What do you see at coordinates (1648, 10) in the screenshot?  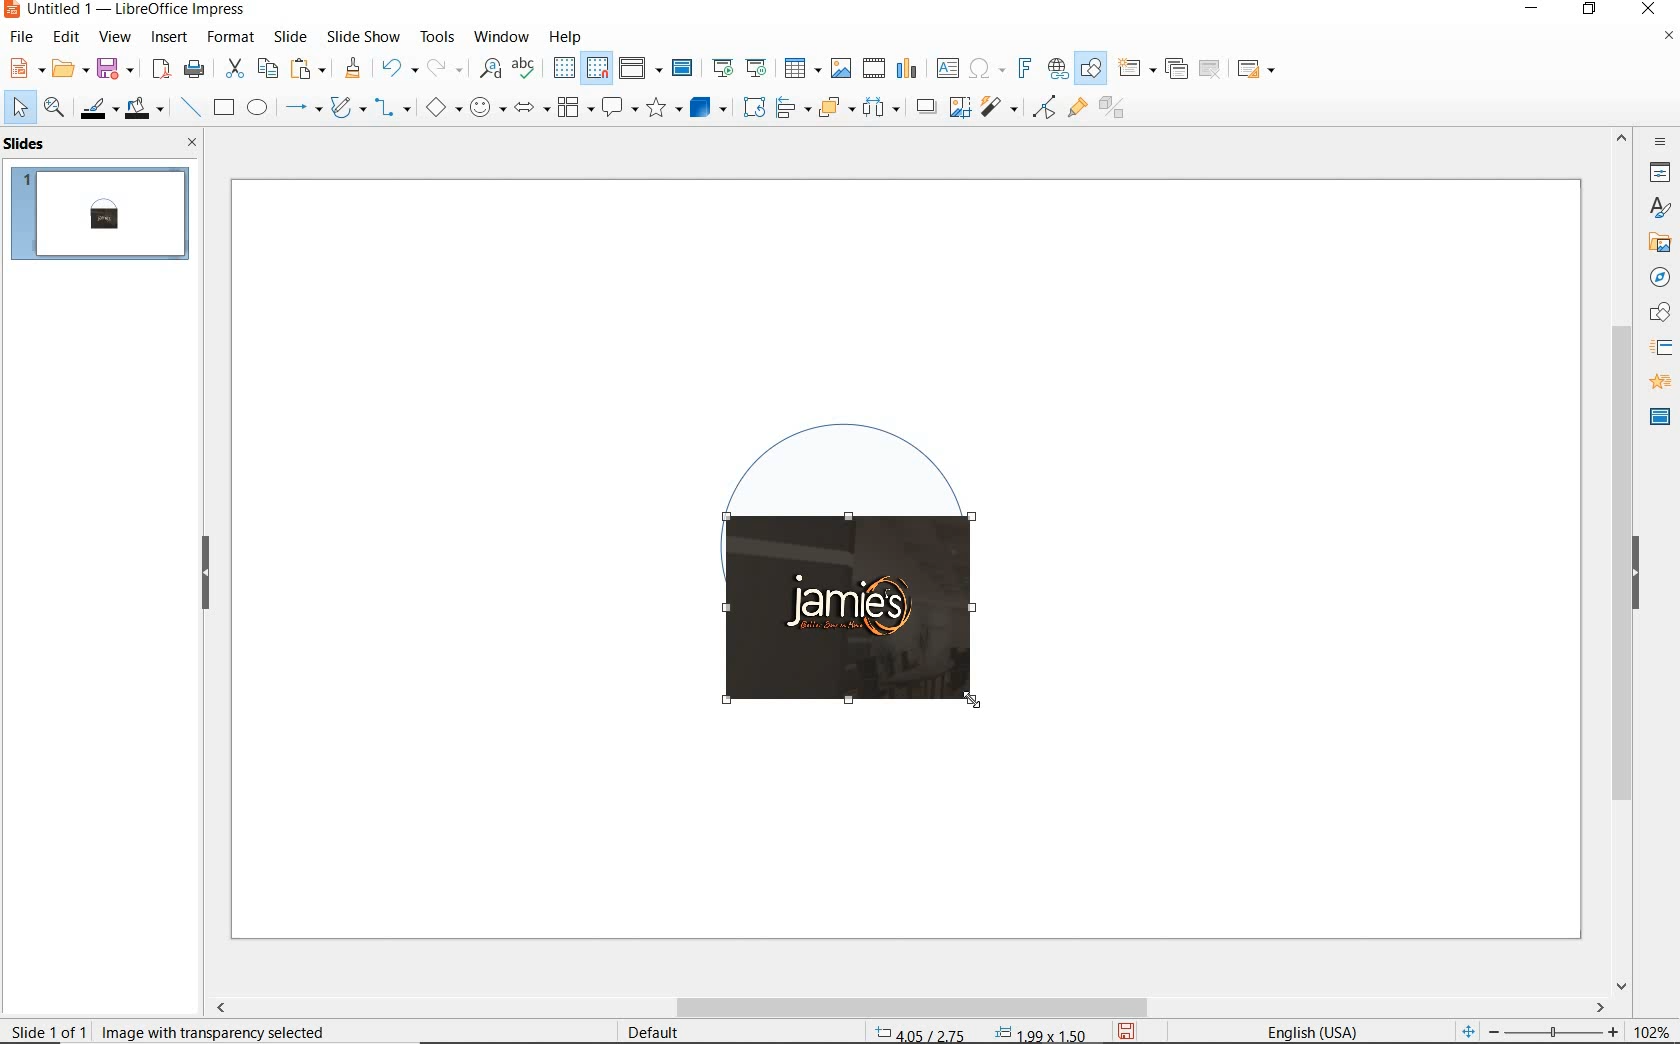 I see `close` at bounding box center [1648, 10].